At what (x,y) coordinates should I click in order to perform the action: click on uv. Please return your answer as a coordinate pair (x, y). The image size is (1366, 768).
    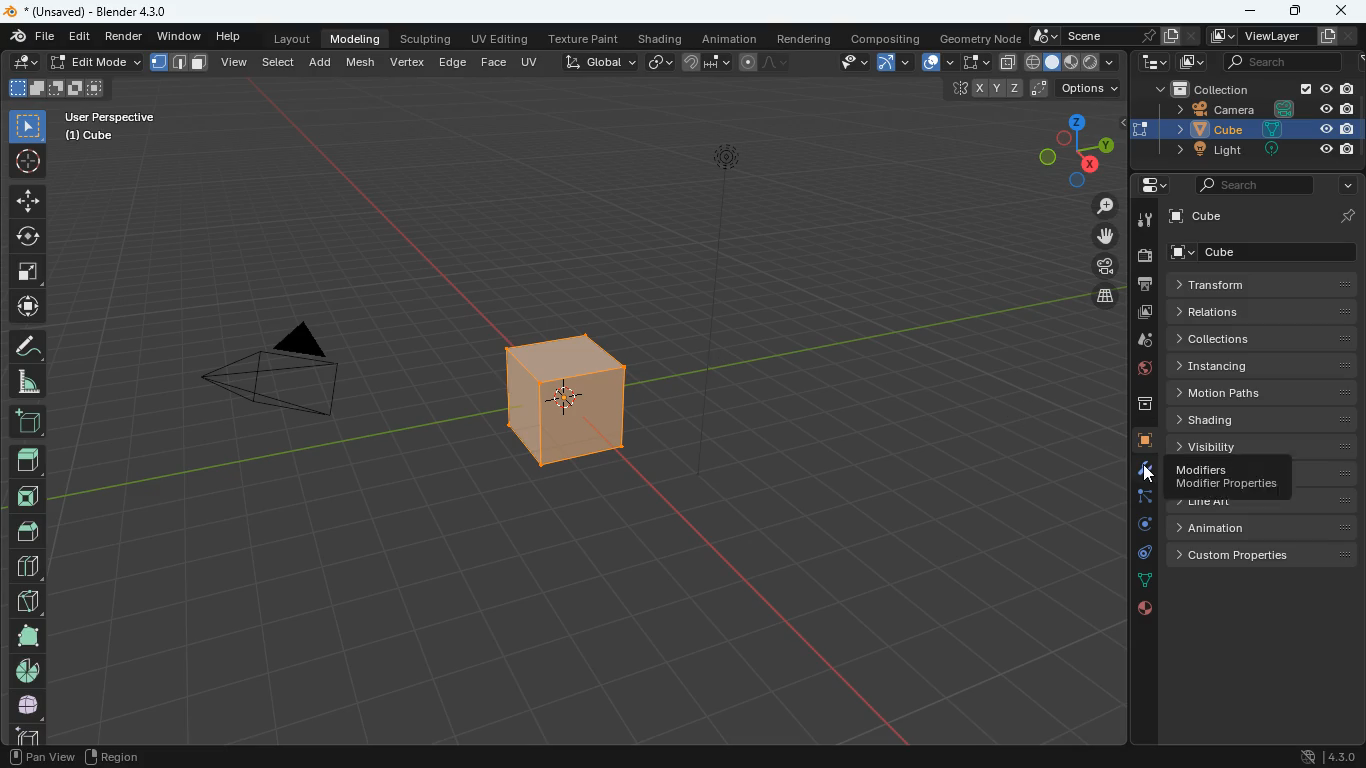
    Looking at the image, I should click on (527, 61).